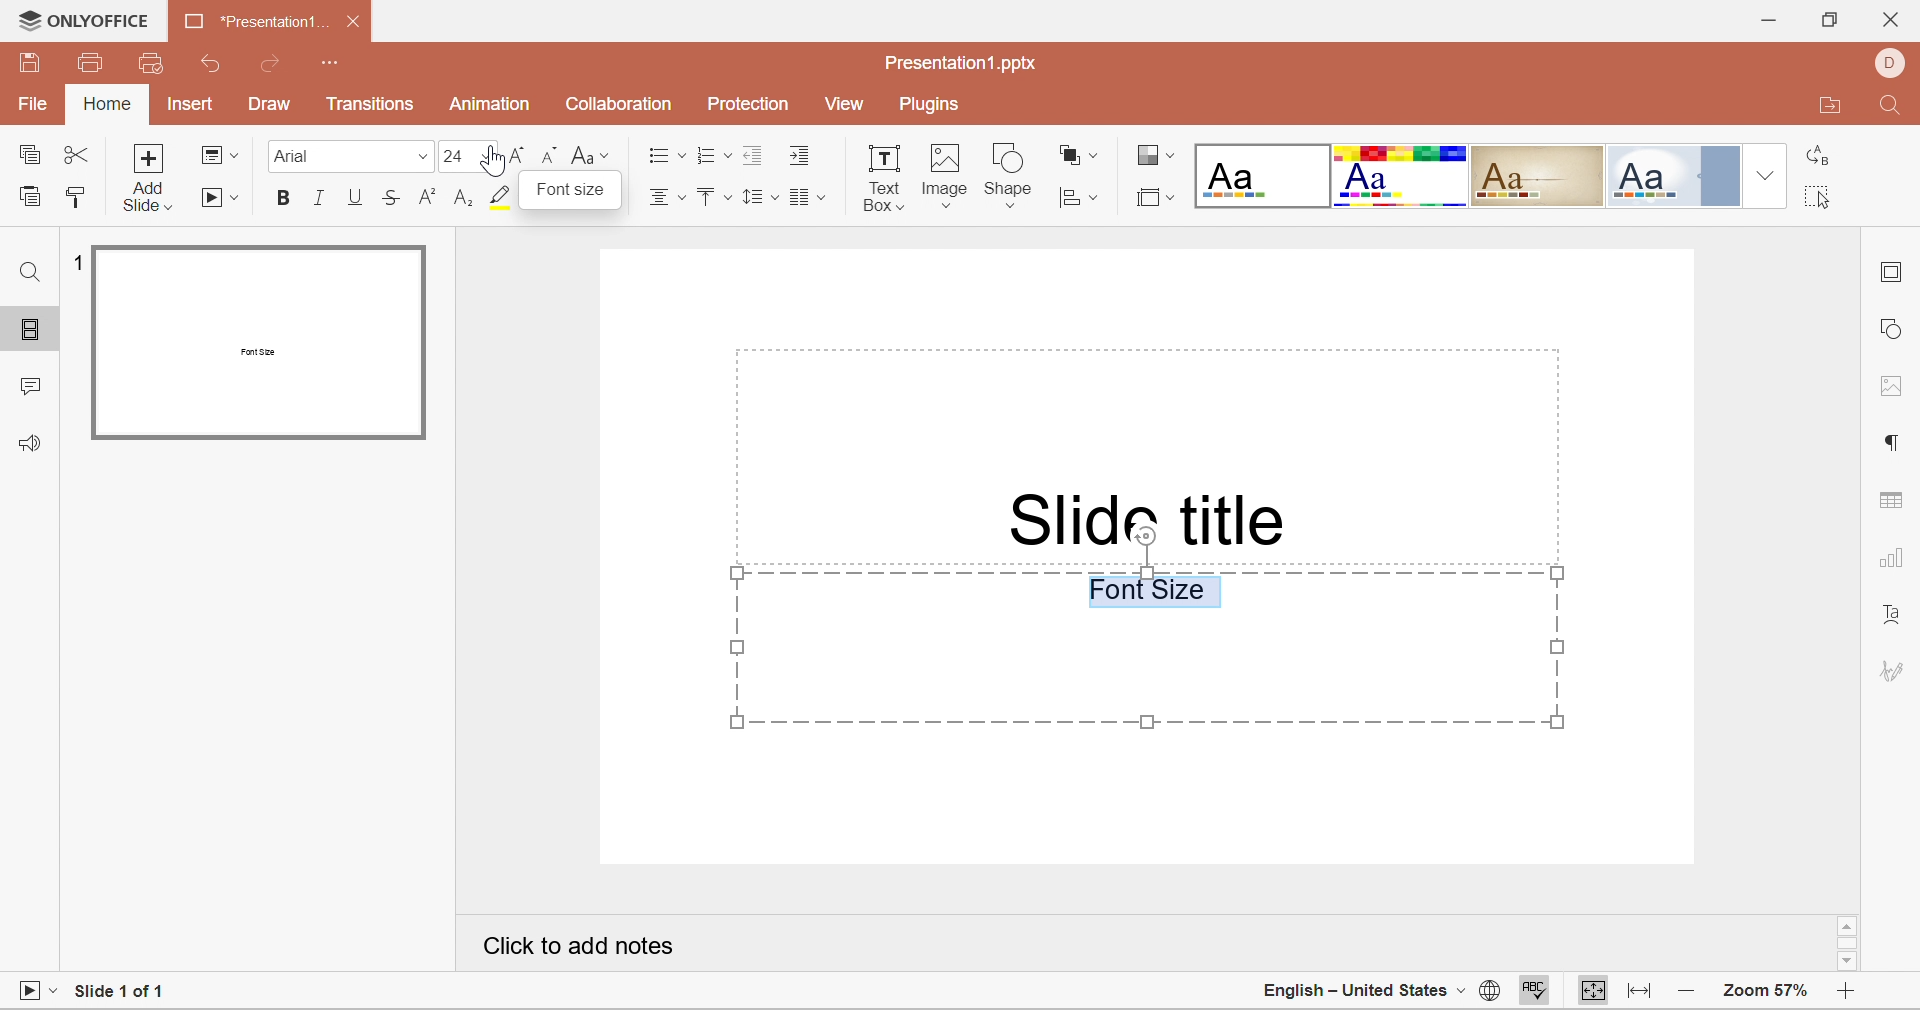 The image size is (1920, 1010). I want to click on Italic, so click(319, 198).